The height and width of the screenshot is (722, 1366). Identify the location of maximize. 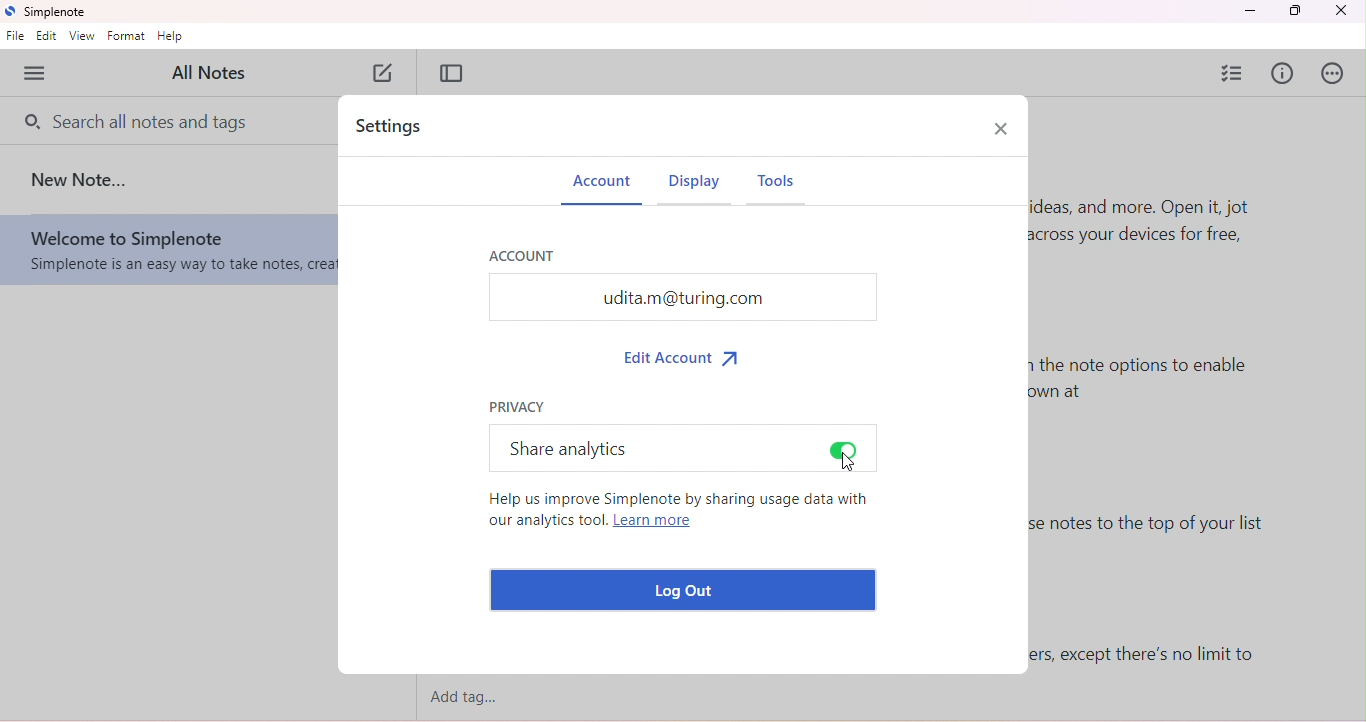
(1294, 11).